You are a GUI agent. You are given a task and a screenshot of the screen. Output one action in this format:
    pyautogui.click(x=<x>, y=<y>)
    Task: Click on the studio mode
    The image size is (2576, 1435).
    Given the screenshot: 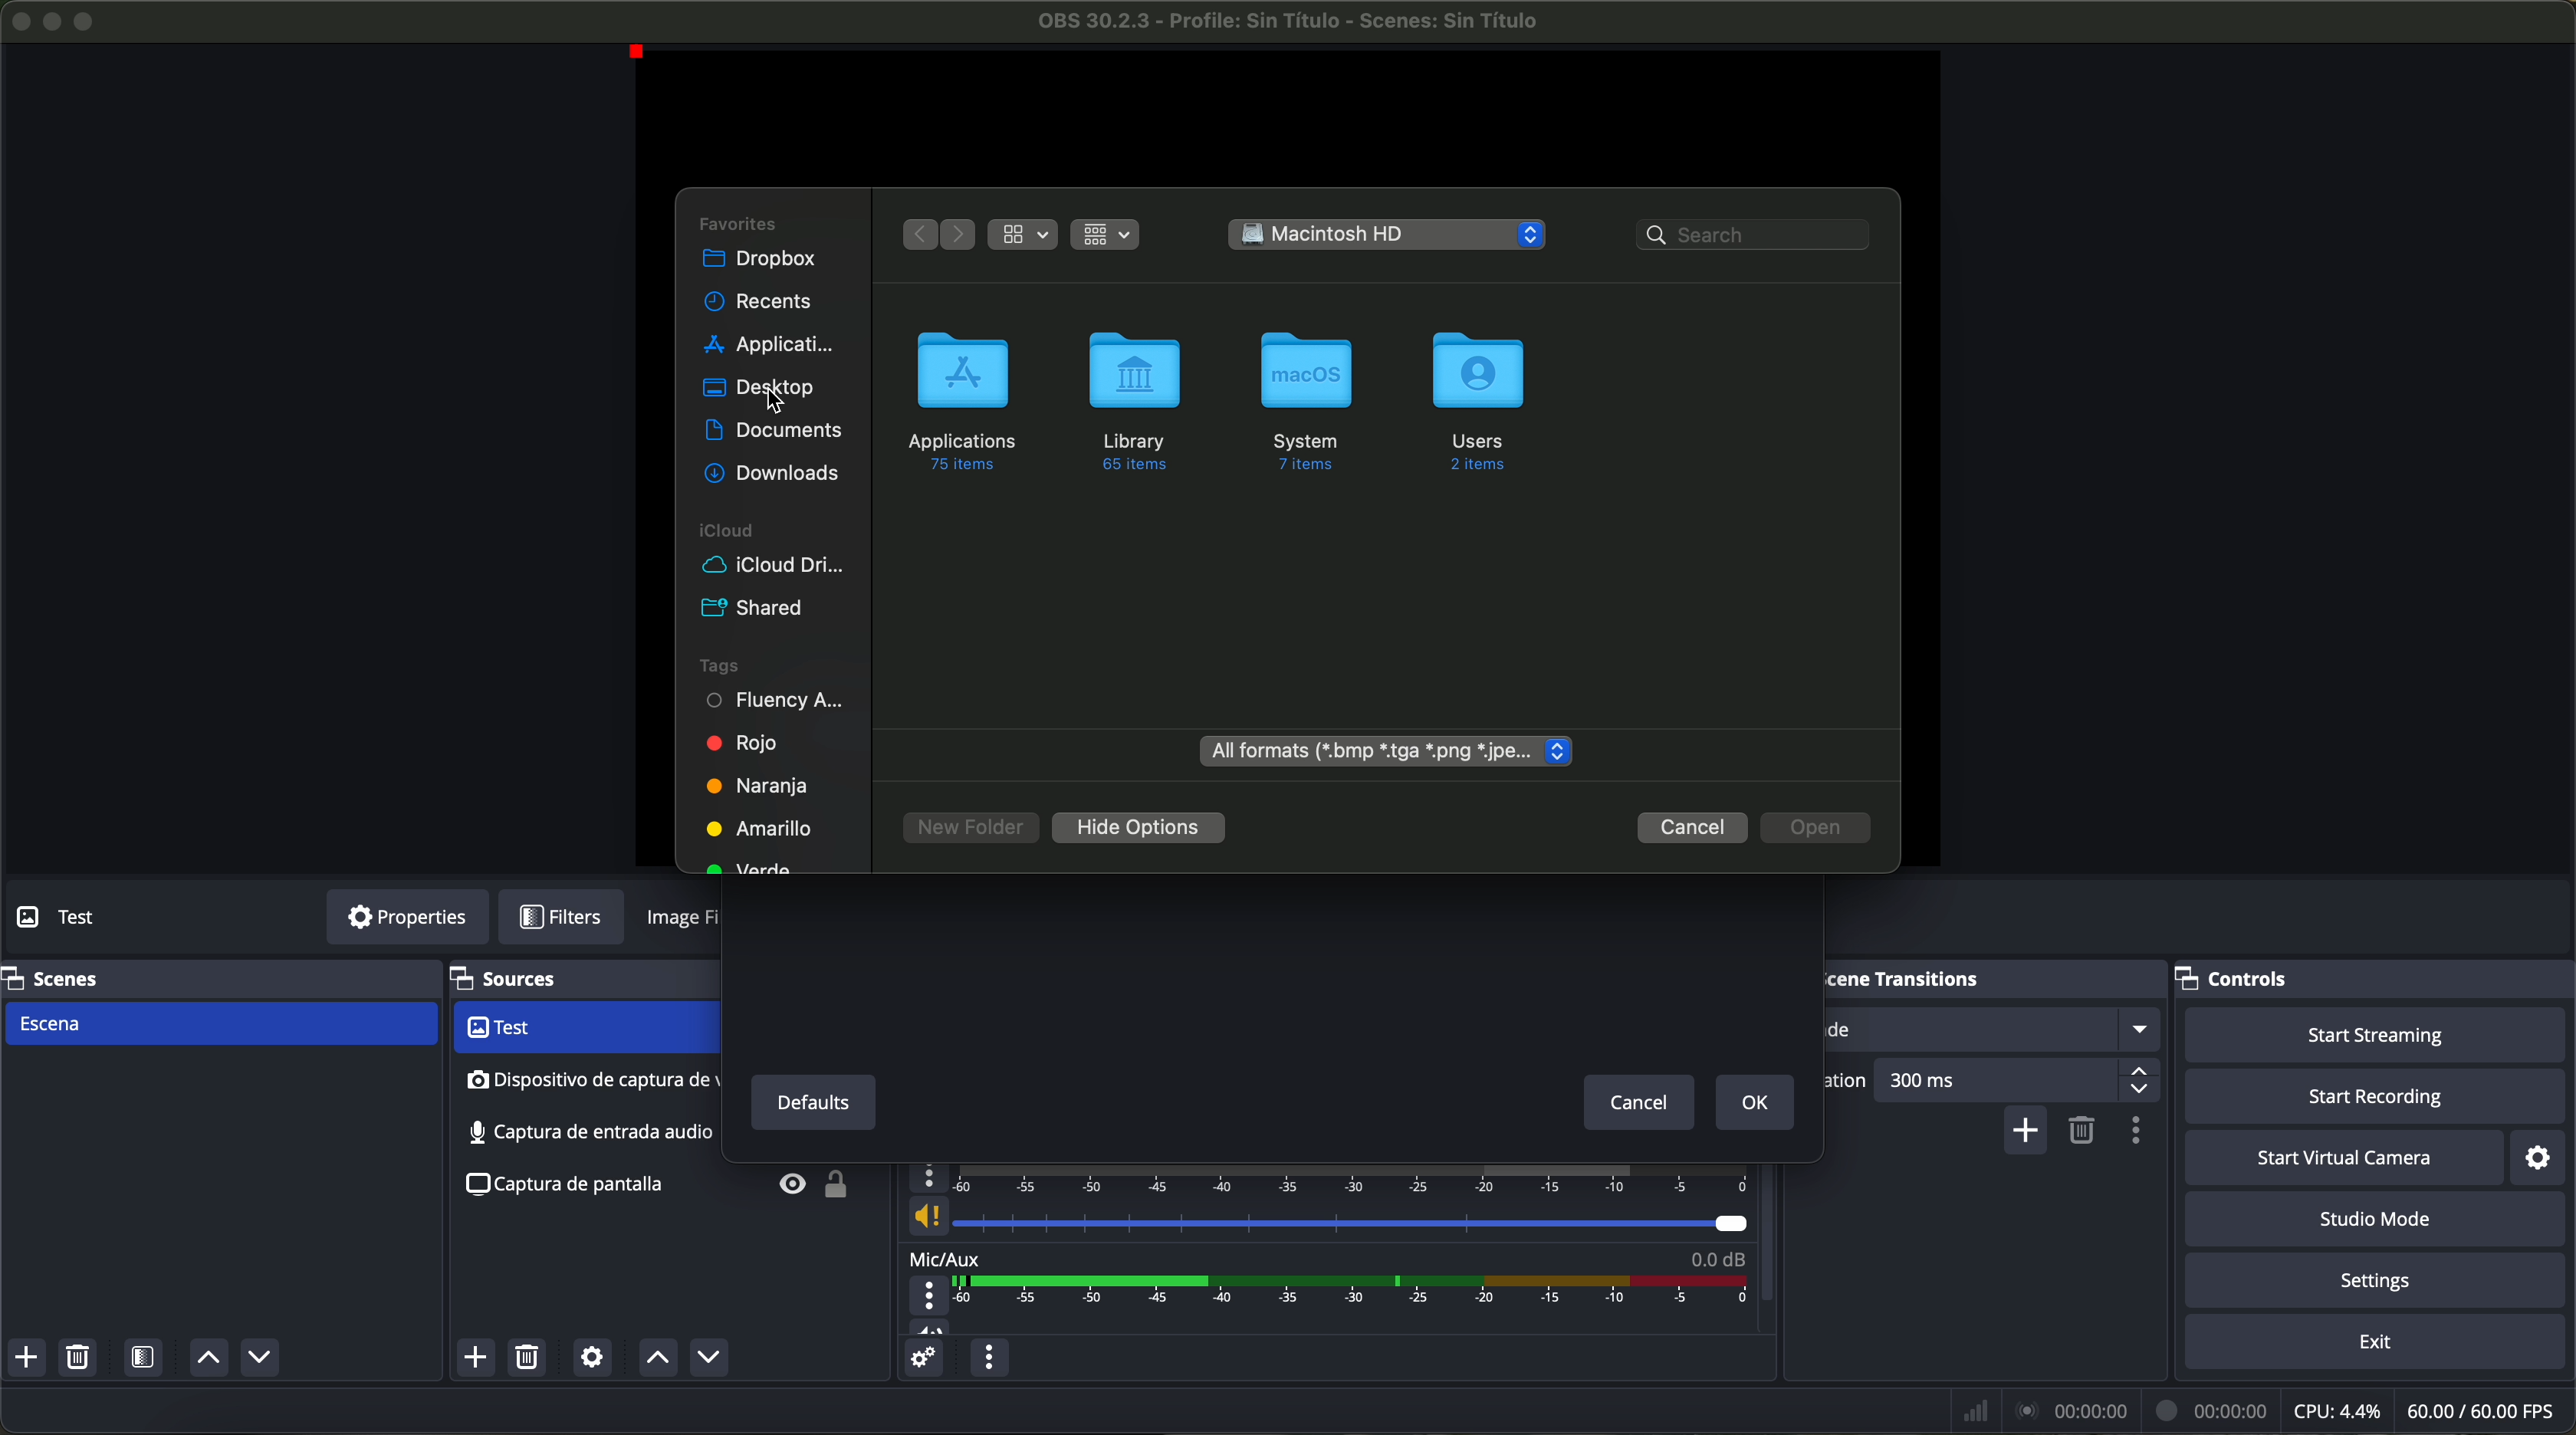 What is the action you would take?
    pyautogui.click(x=2376, y=1220)
    